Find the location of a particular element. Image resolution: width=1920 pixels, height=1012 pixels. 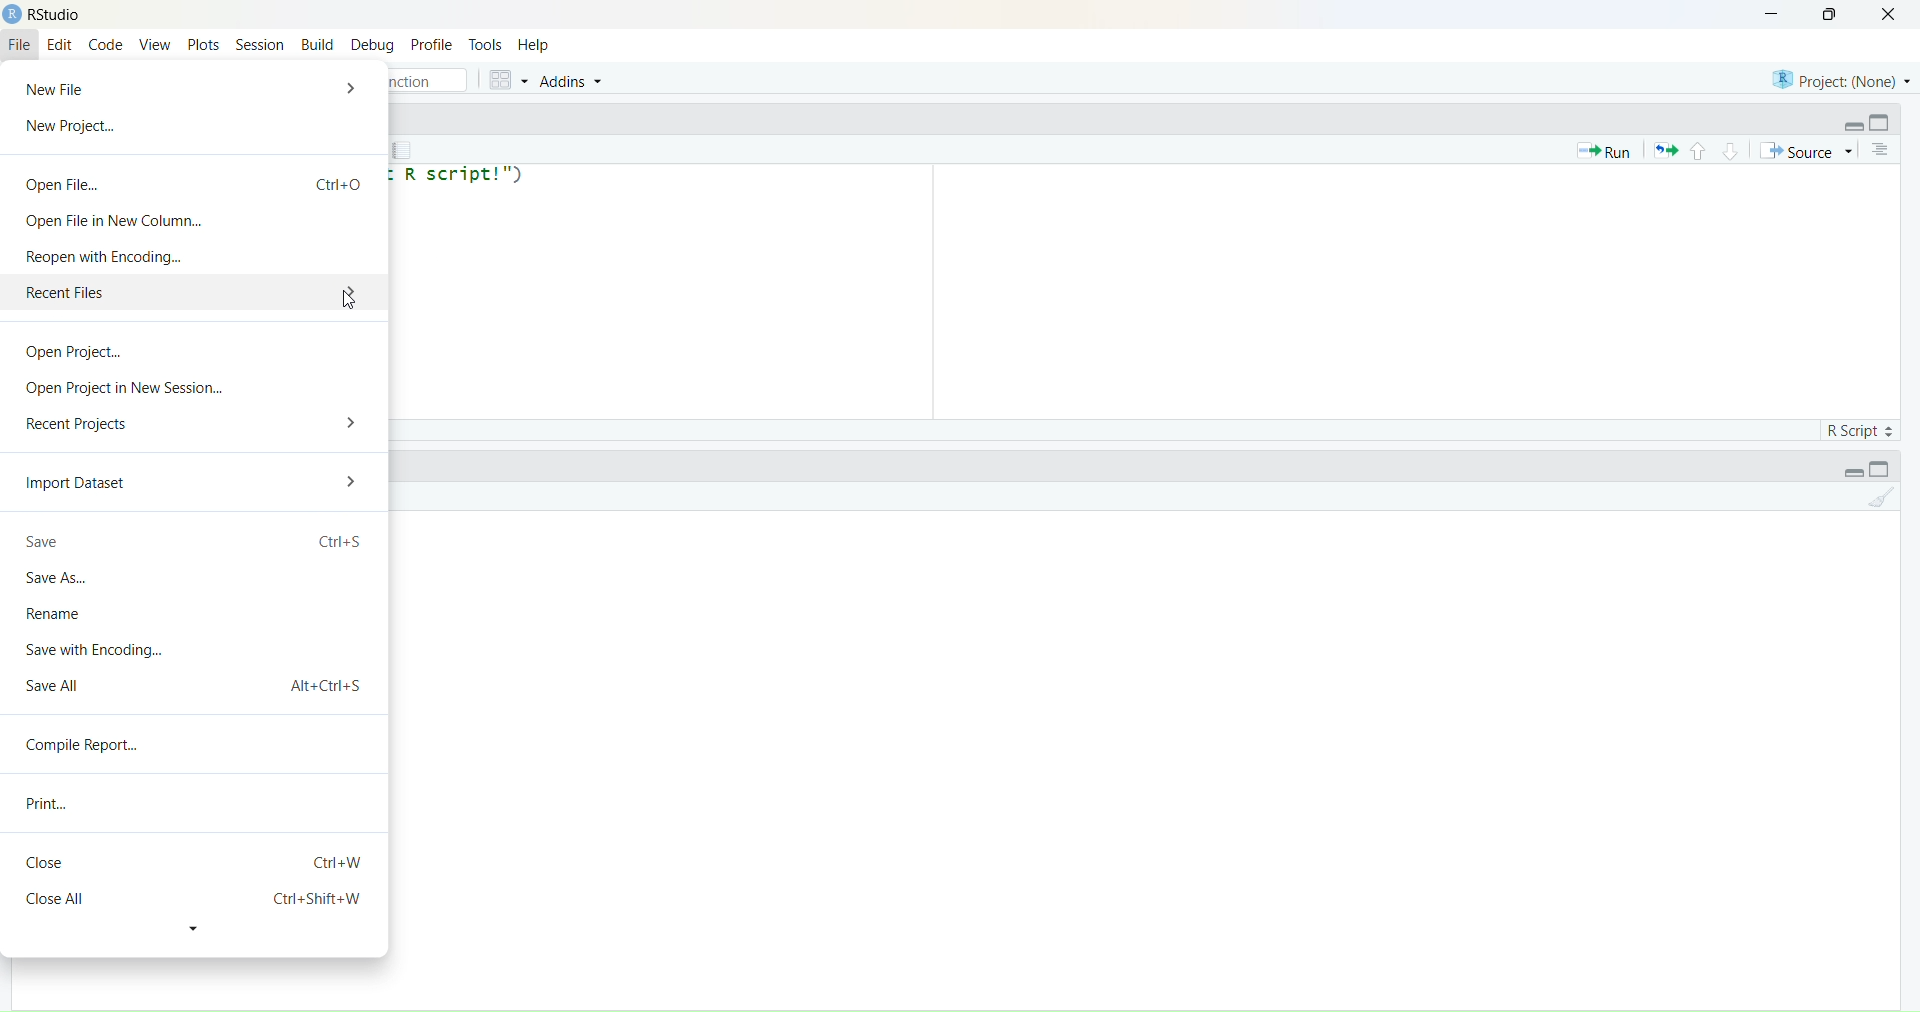

View is located at coordinates (155, 46).